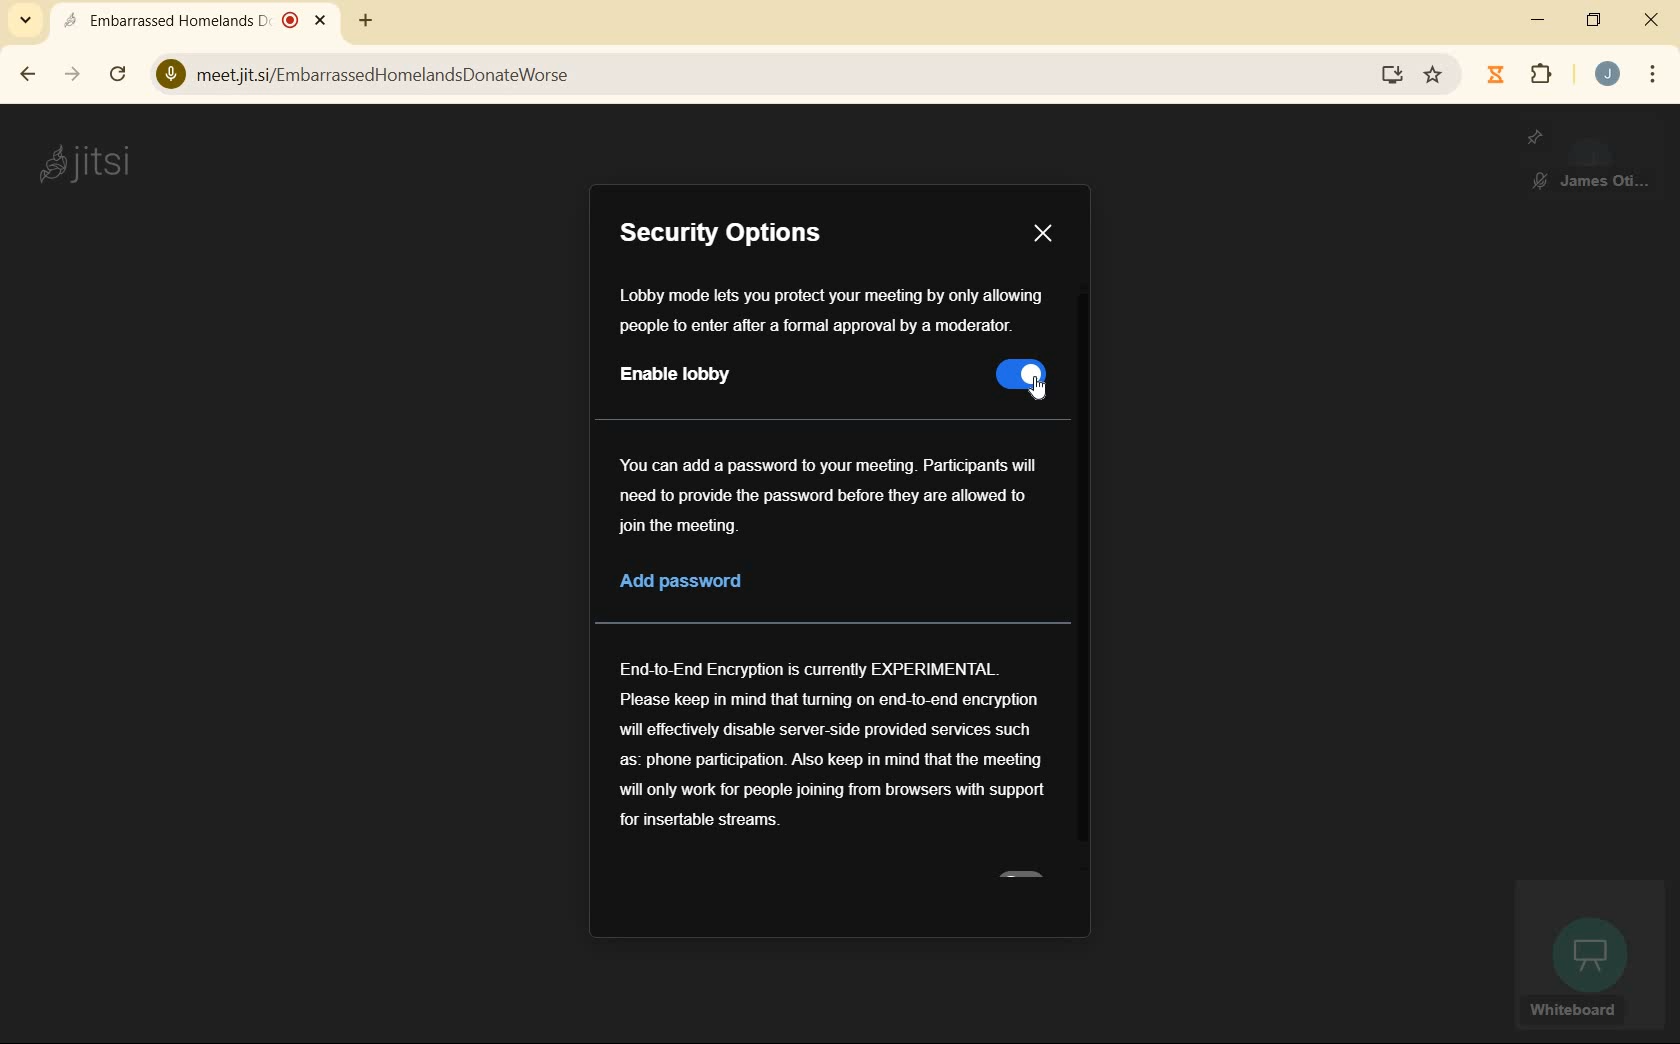 The height and width of the screenshot is (1044, 1680). What do you see at coordinates (1083, 573) in the screenshot?
I see `scrollbar` at bounding box center [1083, 573].